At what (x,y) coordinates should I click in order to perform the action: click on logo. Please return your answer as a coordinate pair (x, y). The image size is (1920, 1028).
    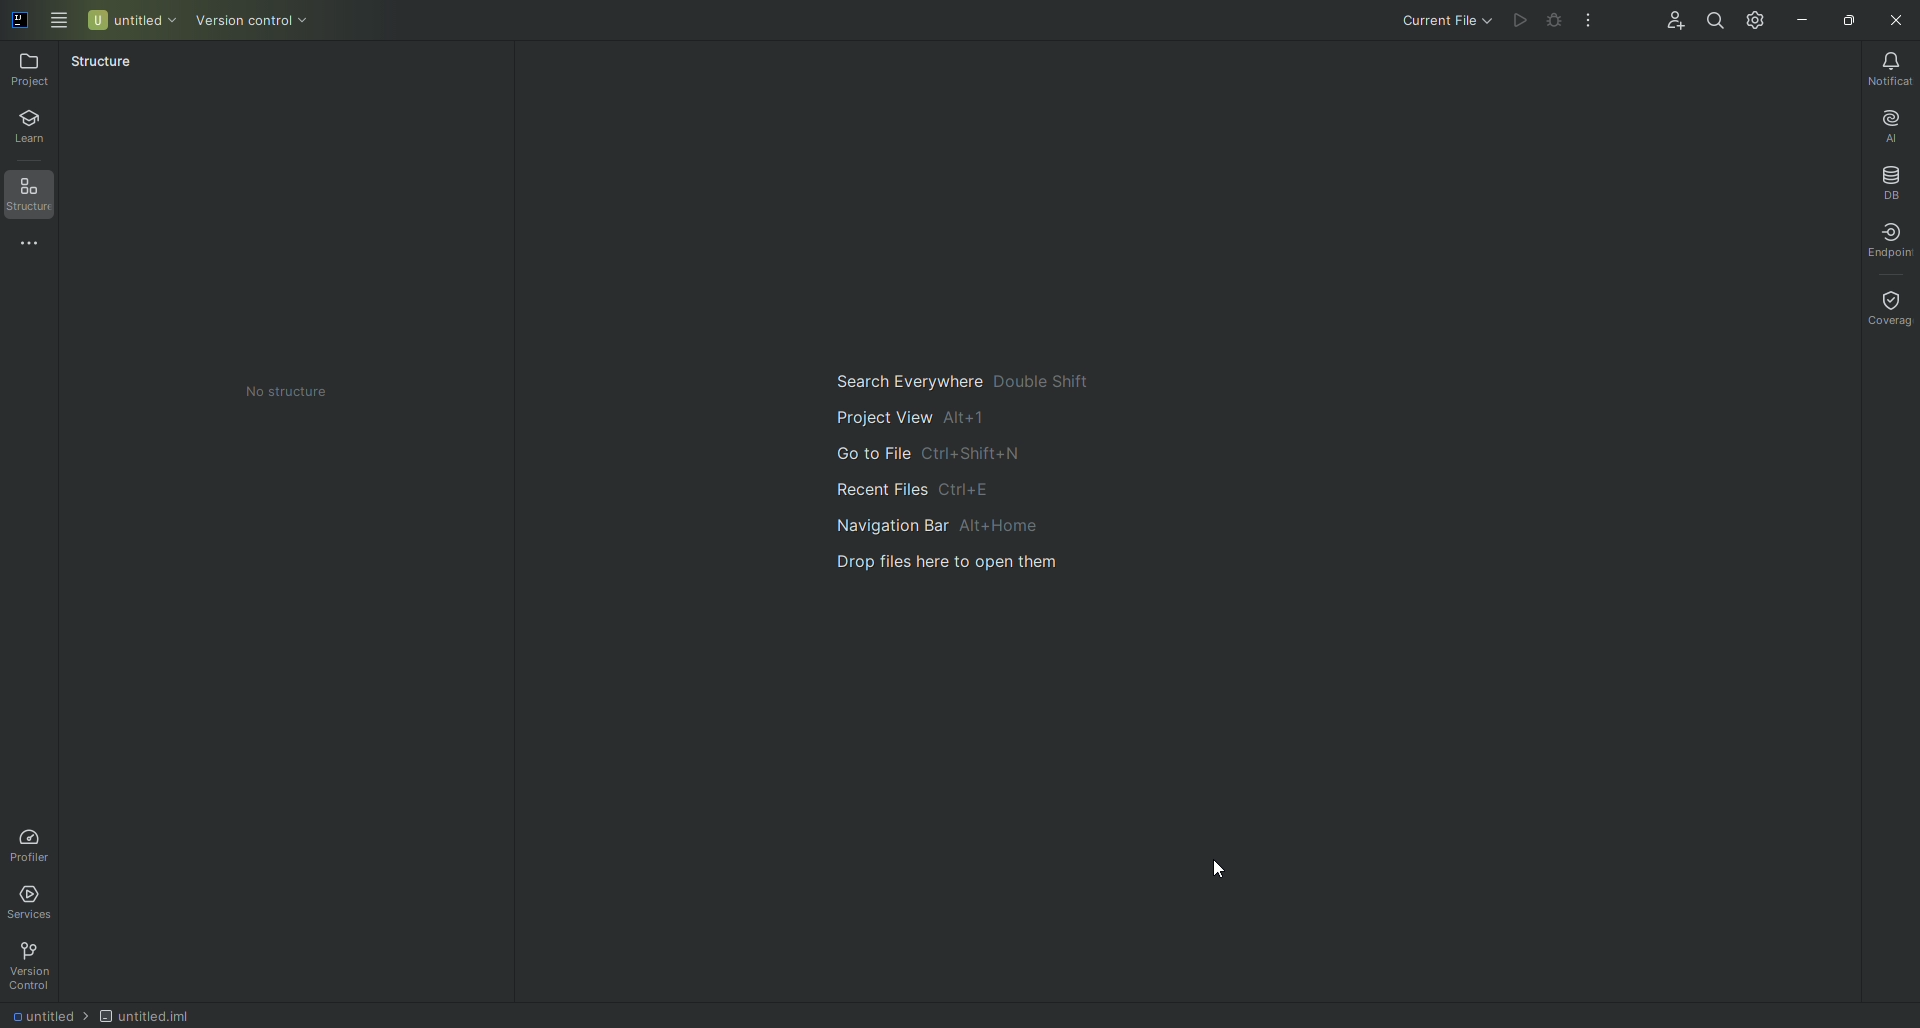
    Looking at the image, I should click on (20, 21).